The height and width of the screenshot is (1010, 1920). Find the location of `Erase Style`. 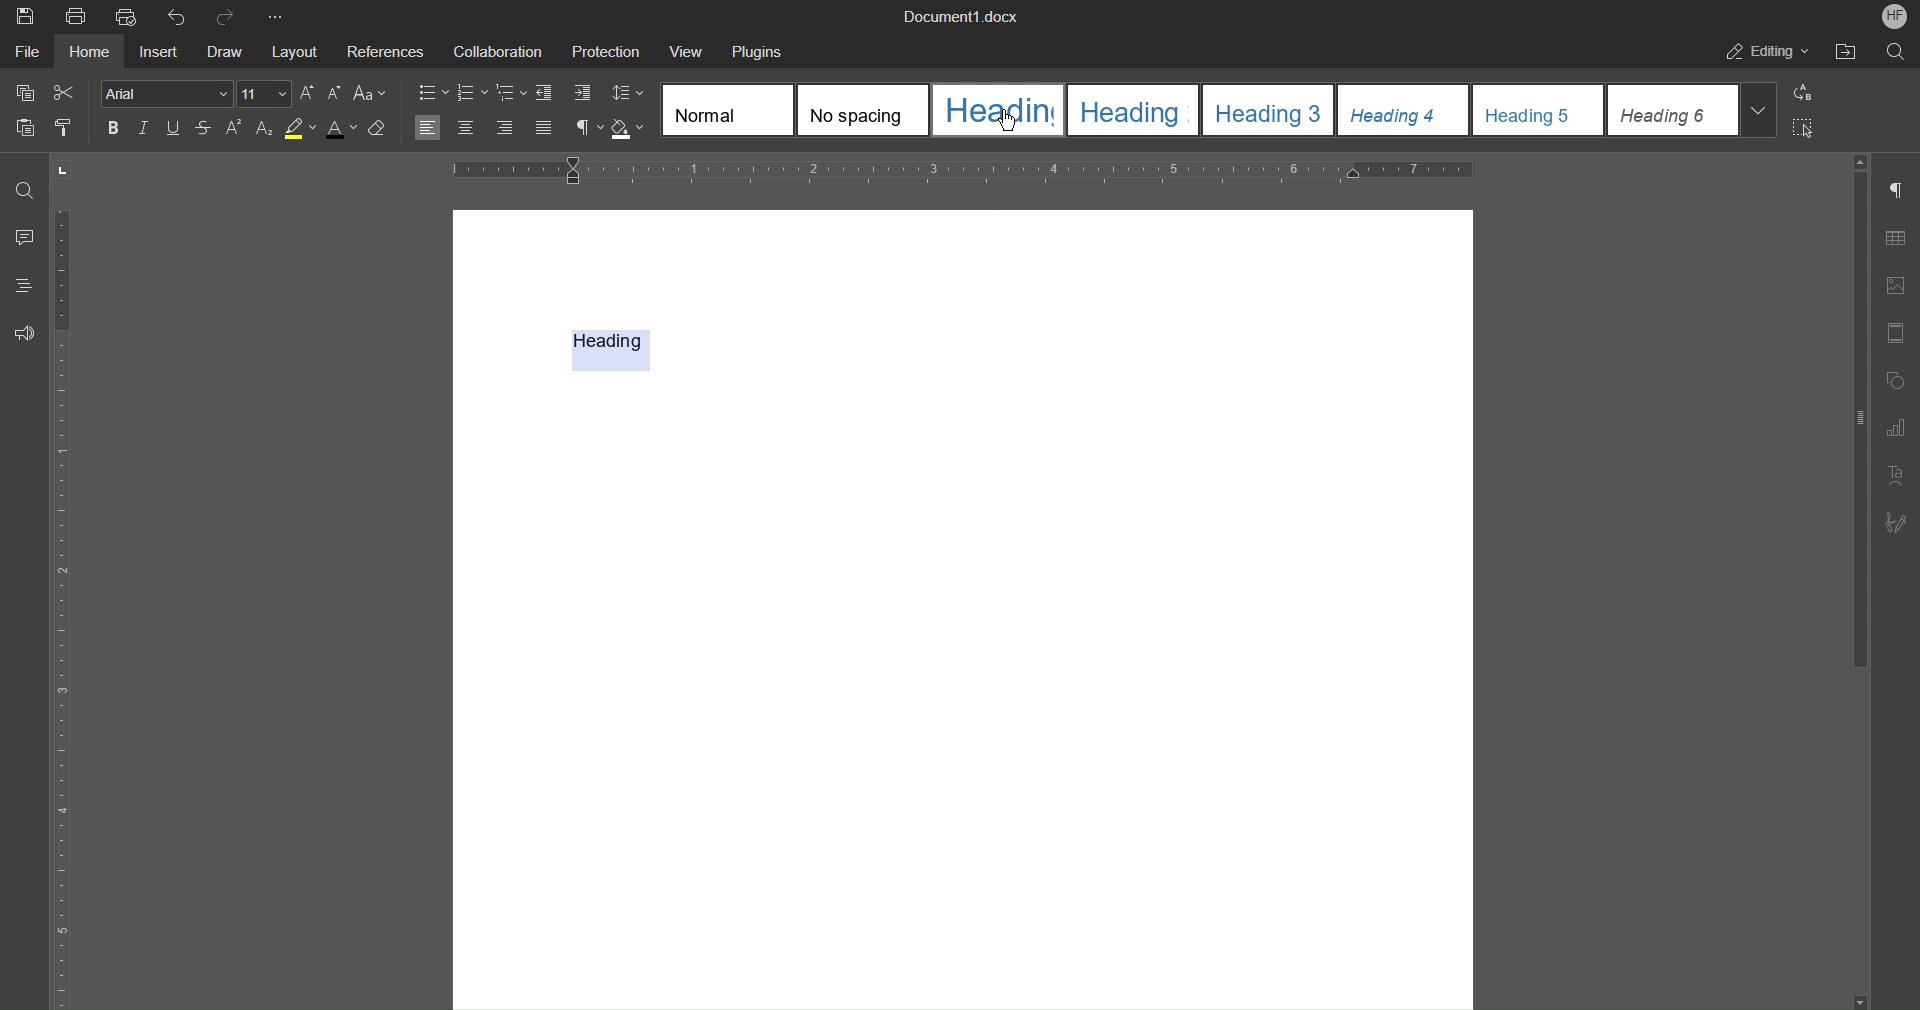

Erase Style is located at coordinates (383, 131).